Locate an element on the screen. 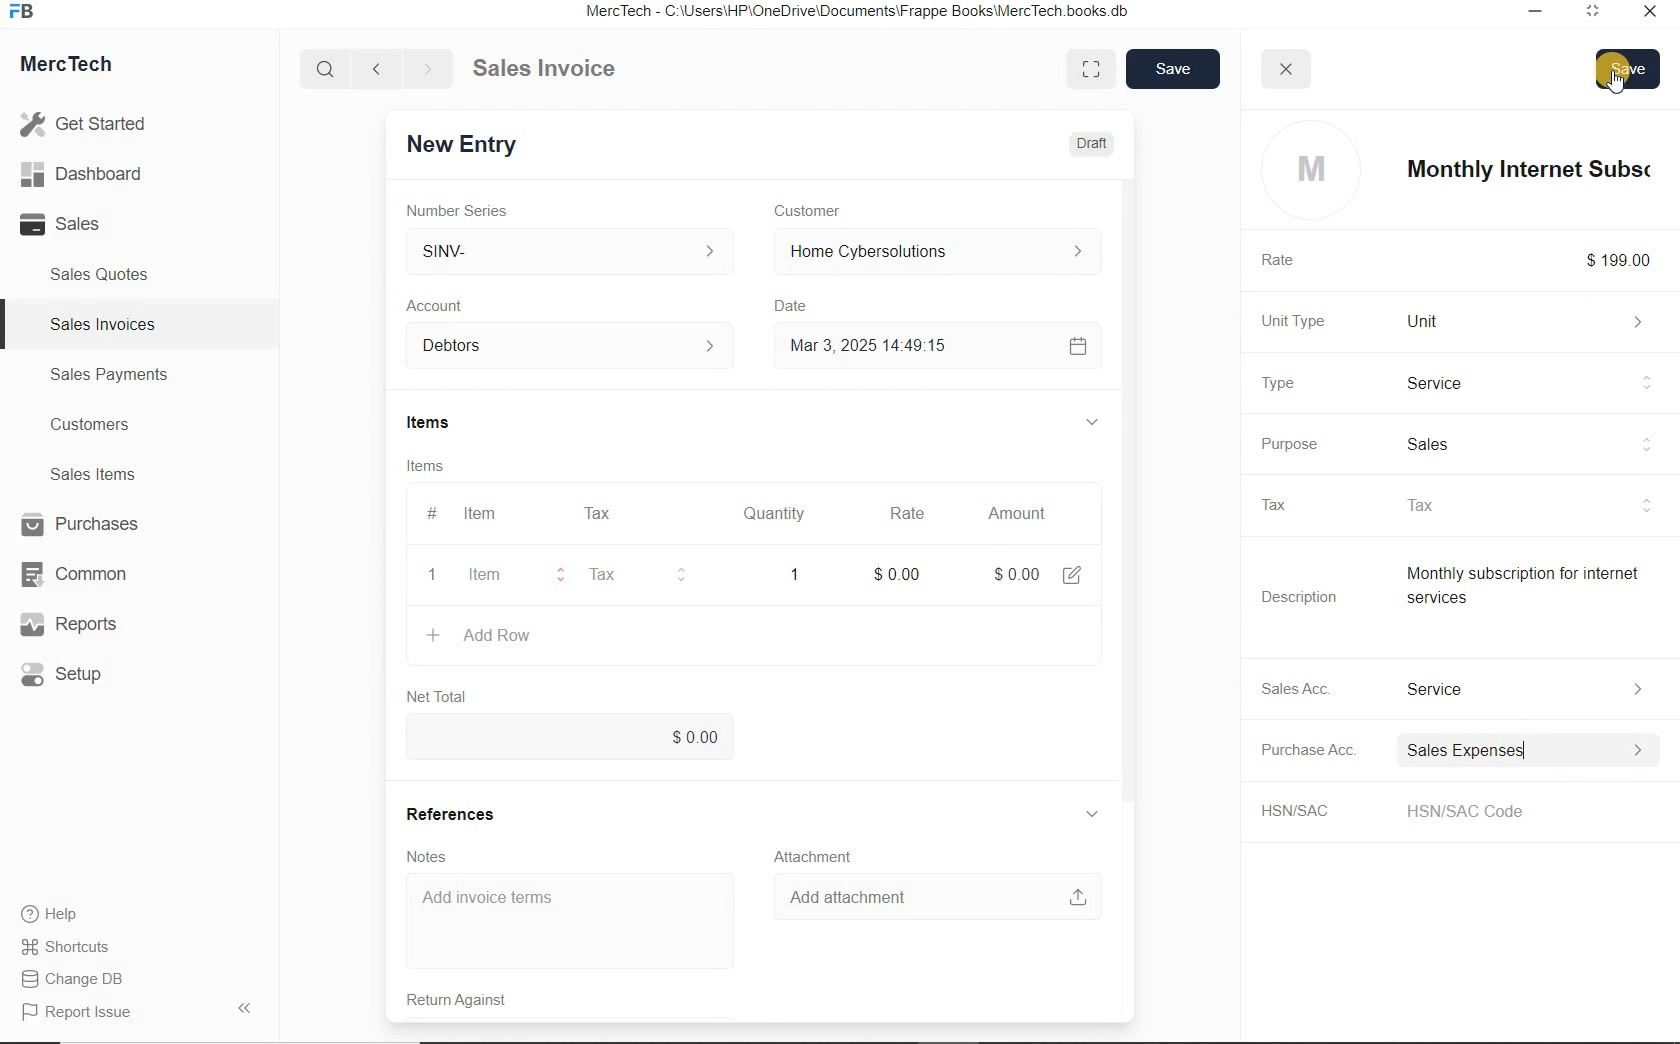  profile logo is located at coordinates (1306, 169).